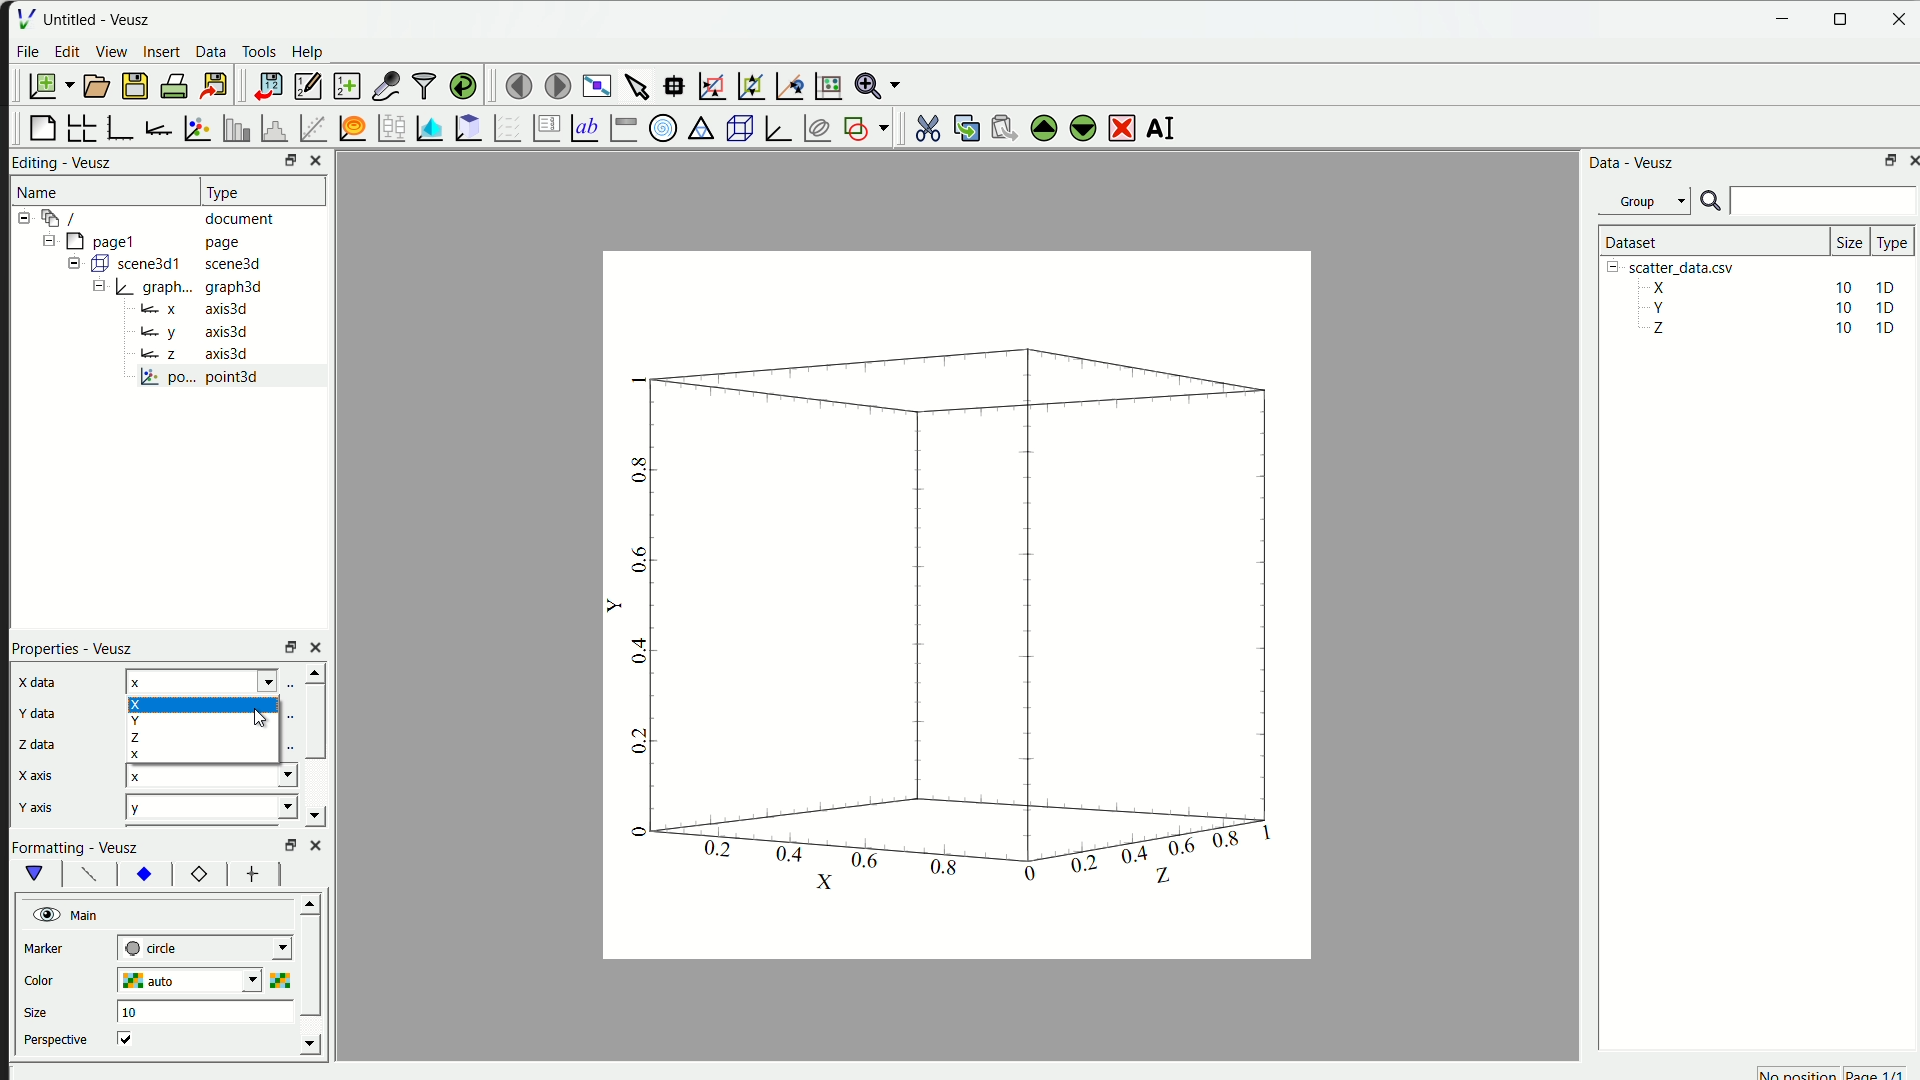 This screenshot has width=1920, height=1080. What do you see at coordinates (36, 874) in the screenshot?
I see `vShape` at bounding box center [36, 874].